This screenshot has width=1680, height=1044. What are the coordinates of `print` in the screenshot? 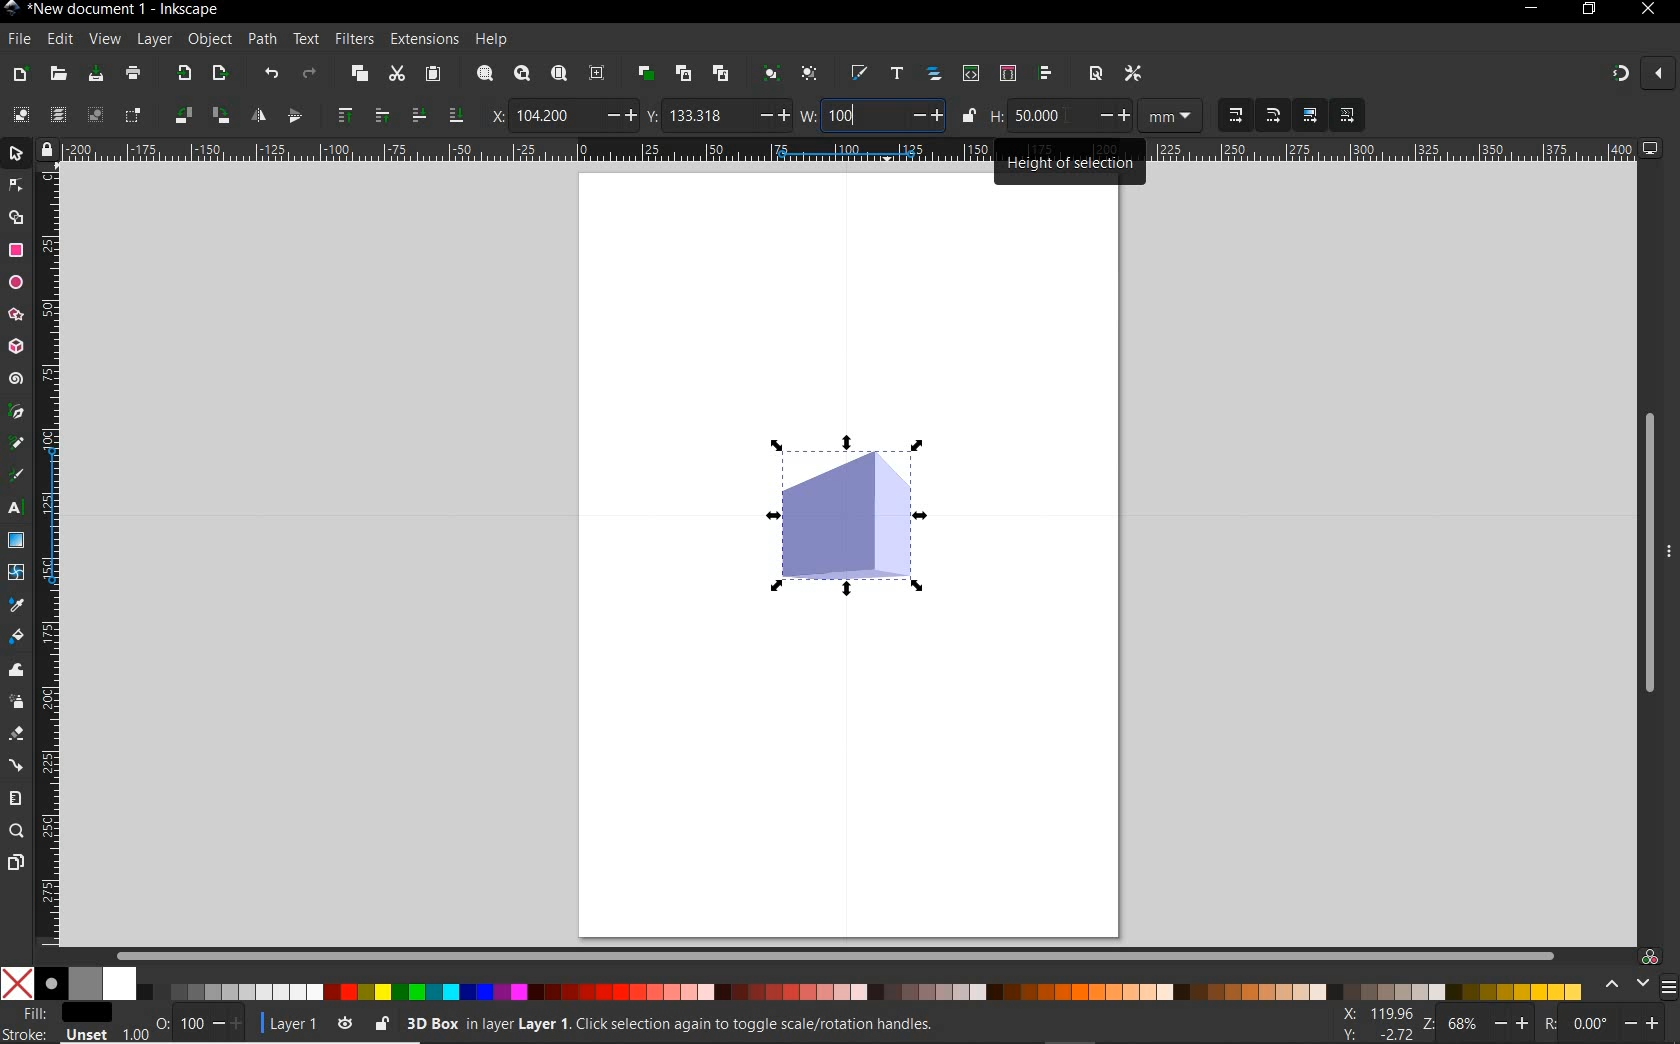 It's located at (134, 74).